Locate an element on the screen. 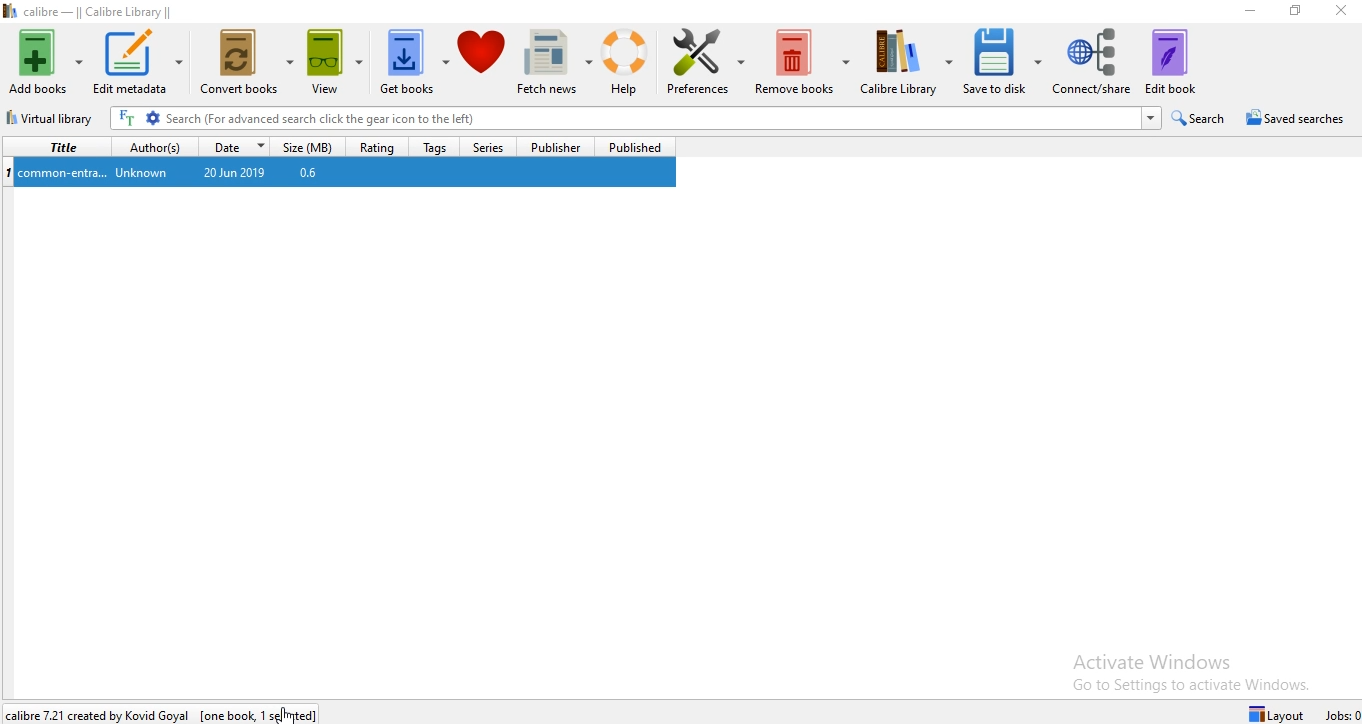 This screenshot has height=724, width=1362. Help is located at coordinates (628, 66).